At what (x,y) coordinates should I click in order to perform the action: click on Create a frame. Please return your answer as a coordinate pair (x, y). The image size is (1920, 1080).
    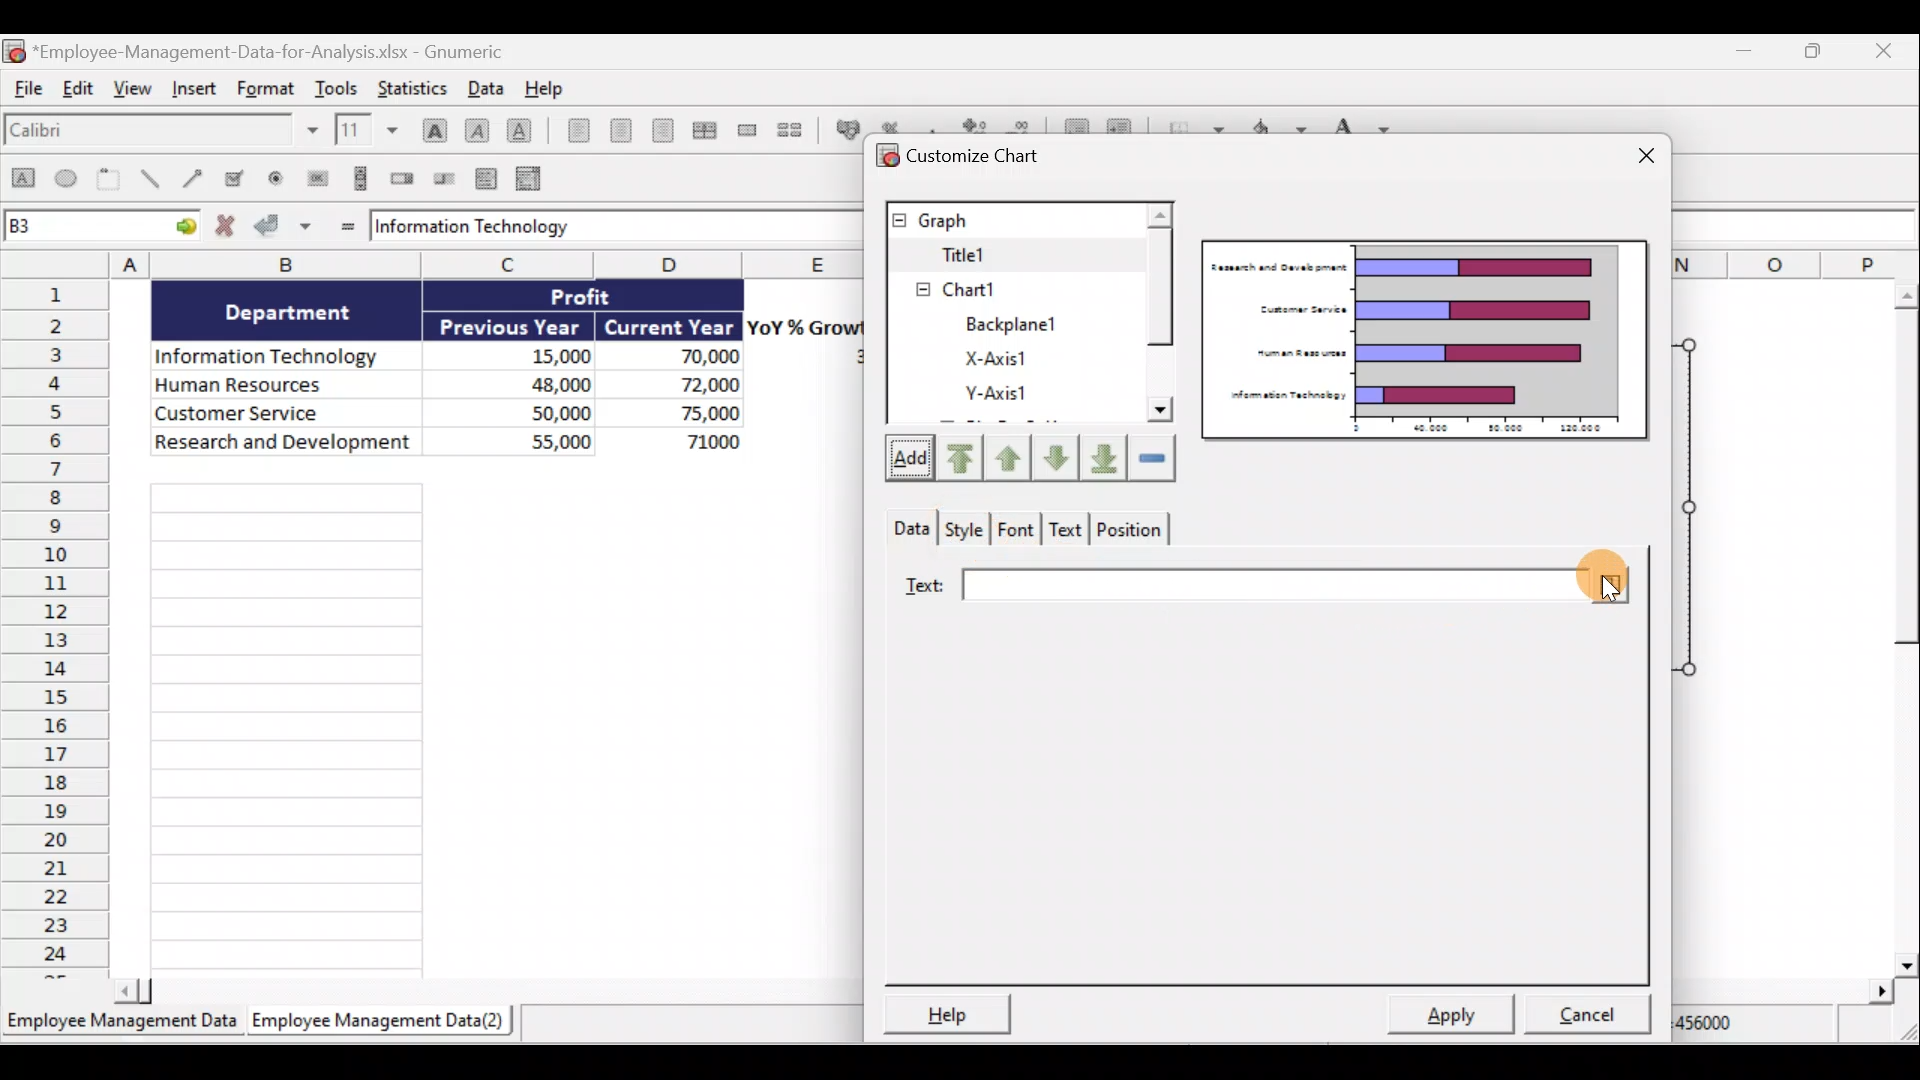
    Looking at the image, I should click on (113, 181).